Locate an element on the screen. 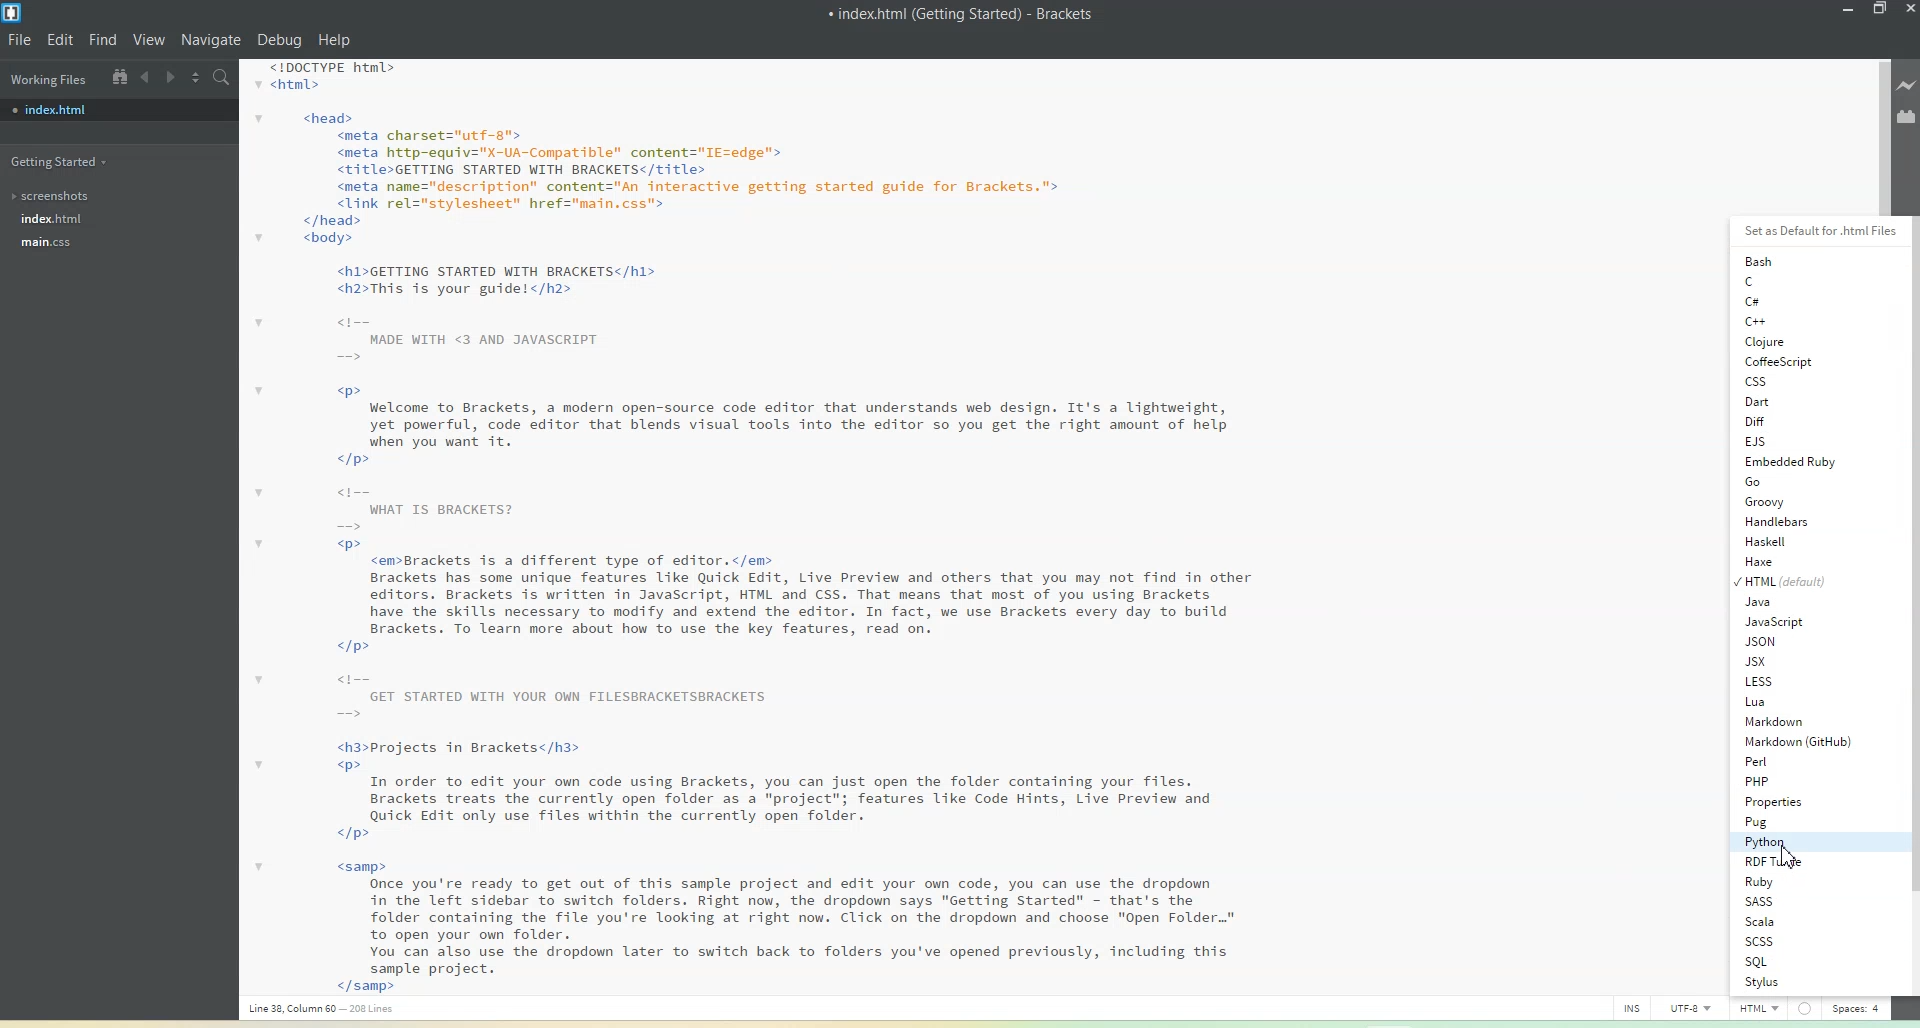  Navigate is located at coordinates (214, 40).